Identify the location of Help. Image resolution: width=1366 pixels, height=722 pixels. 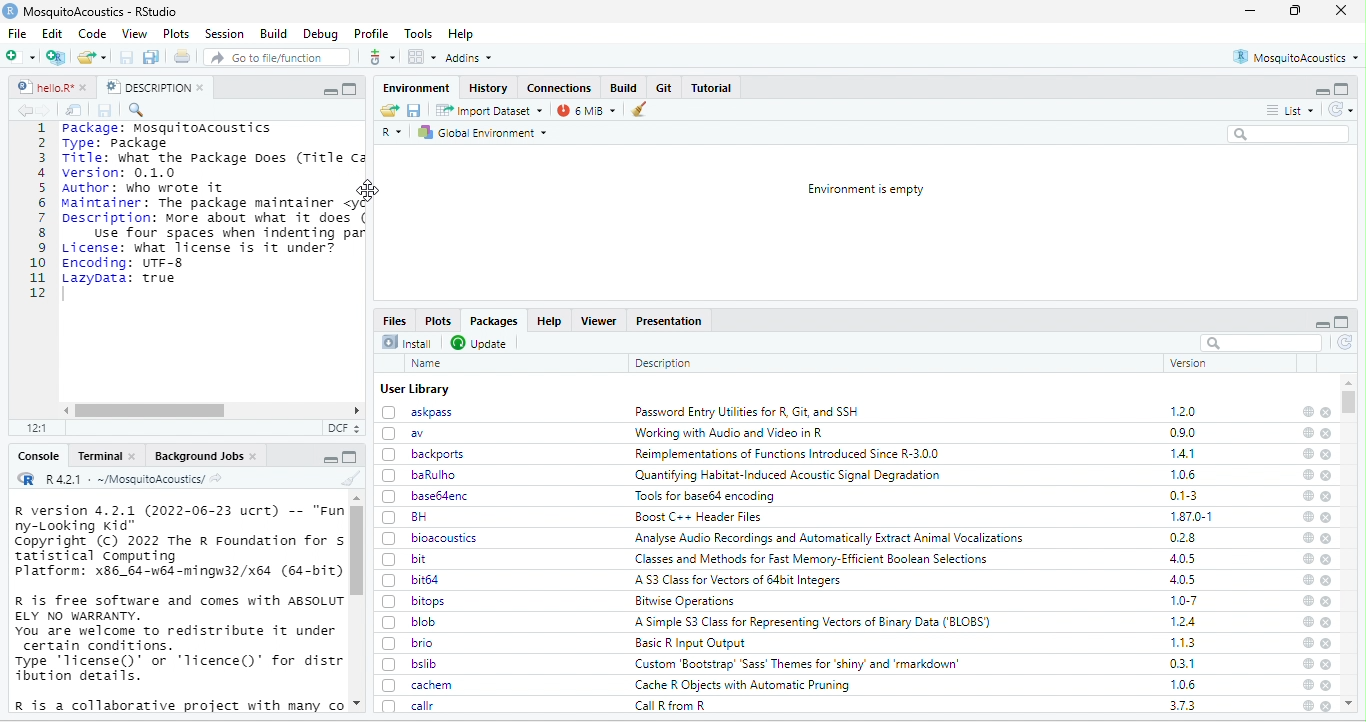
(549, 321).